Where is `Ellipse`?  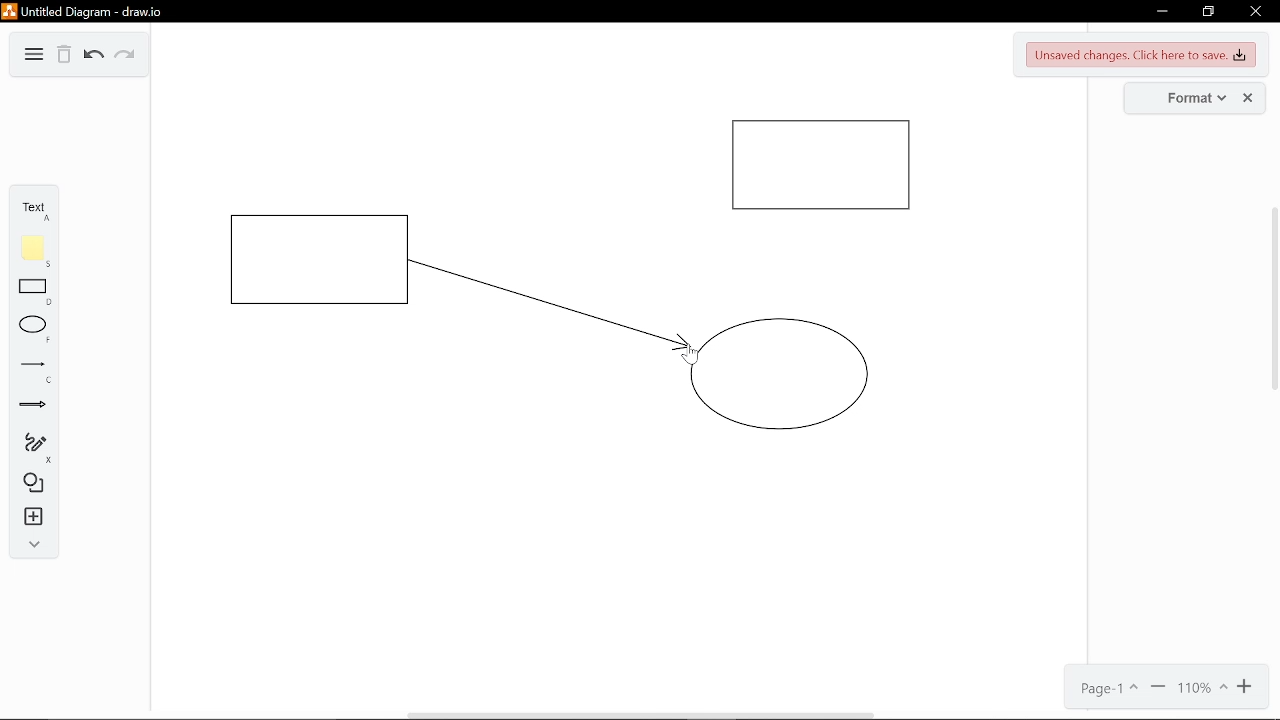 Ellipse is located at coordinates (34, 330).